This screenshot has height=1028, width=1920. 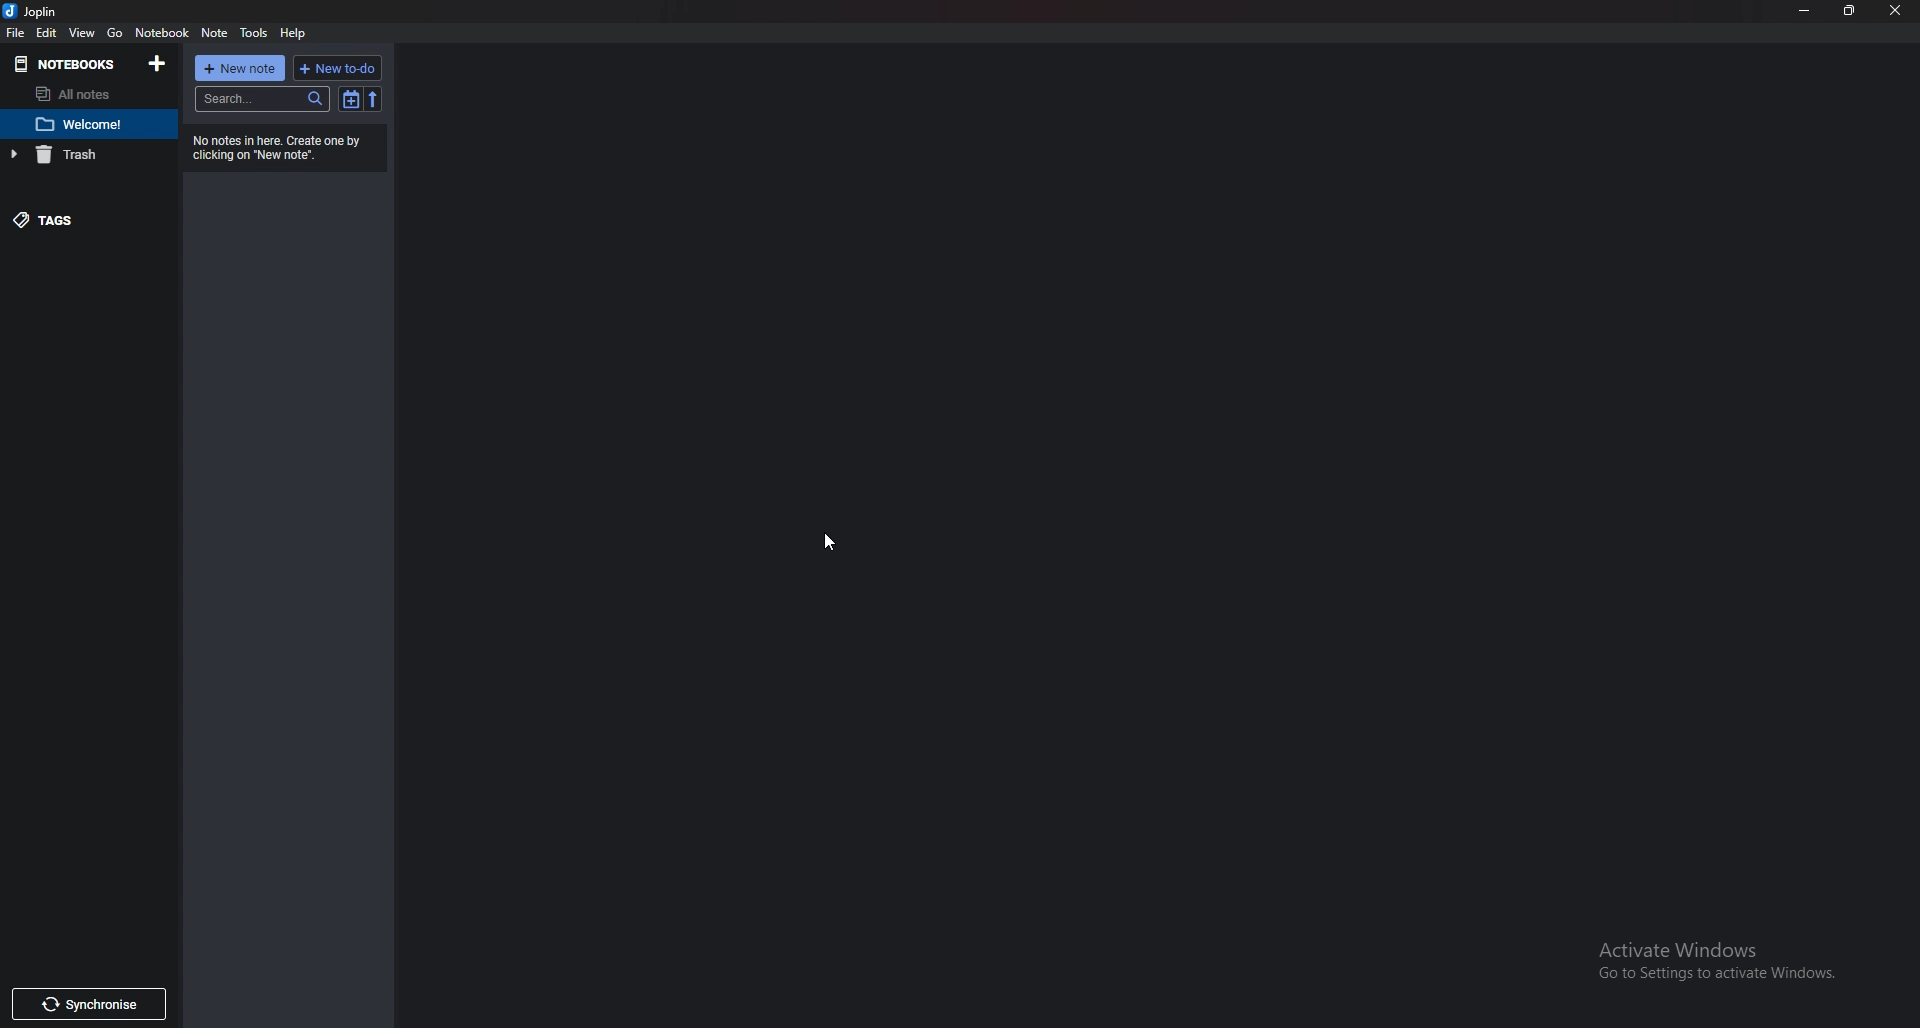 I want to click on Notebook, so click(x=69, y=64).